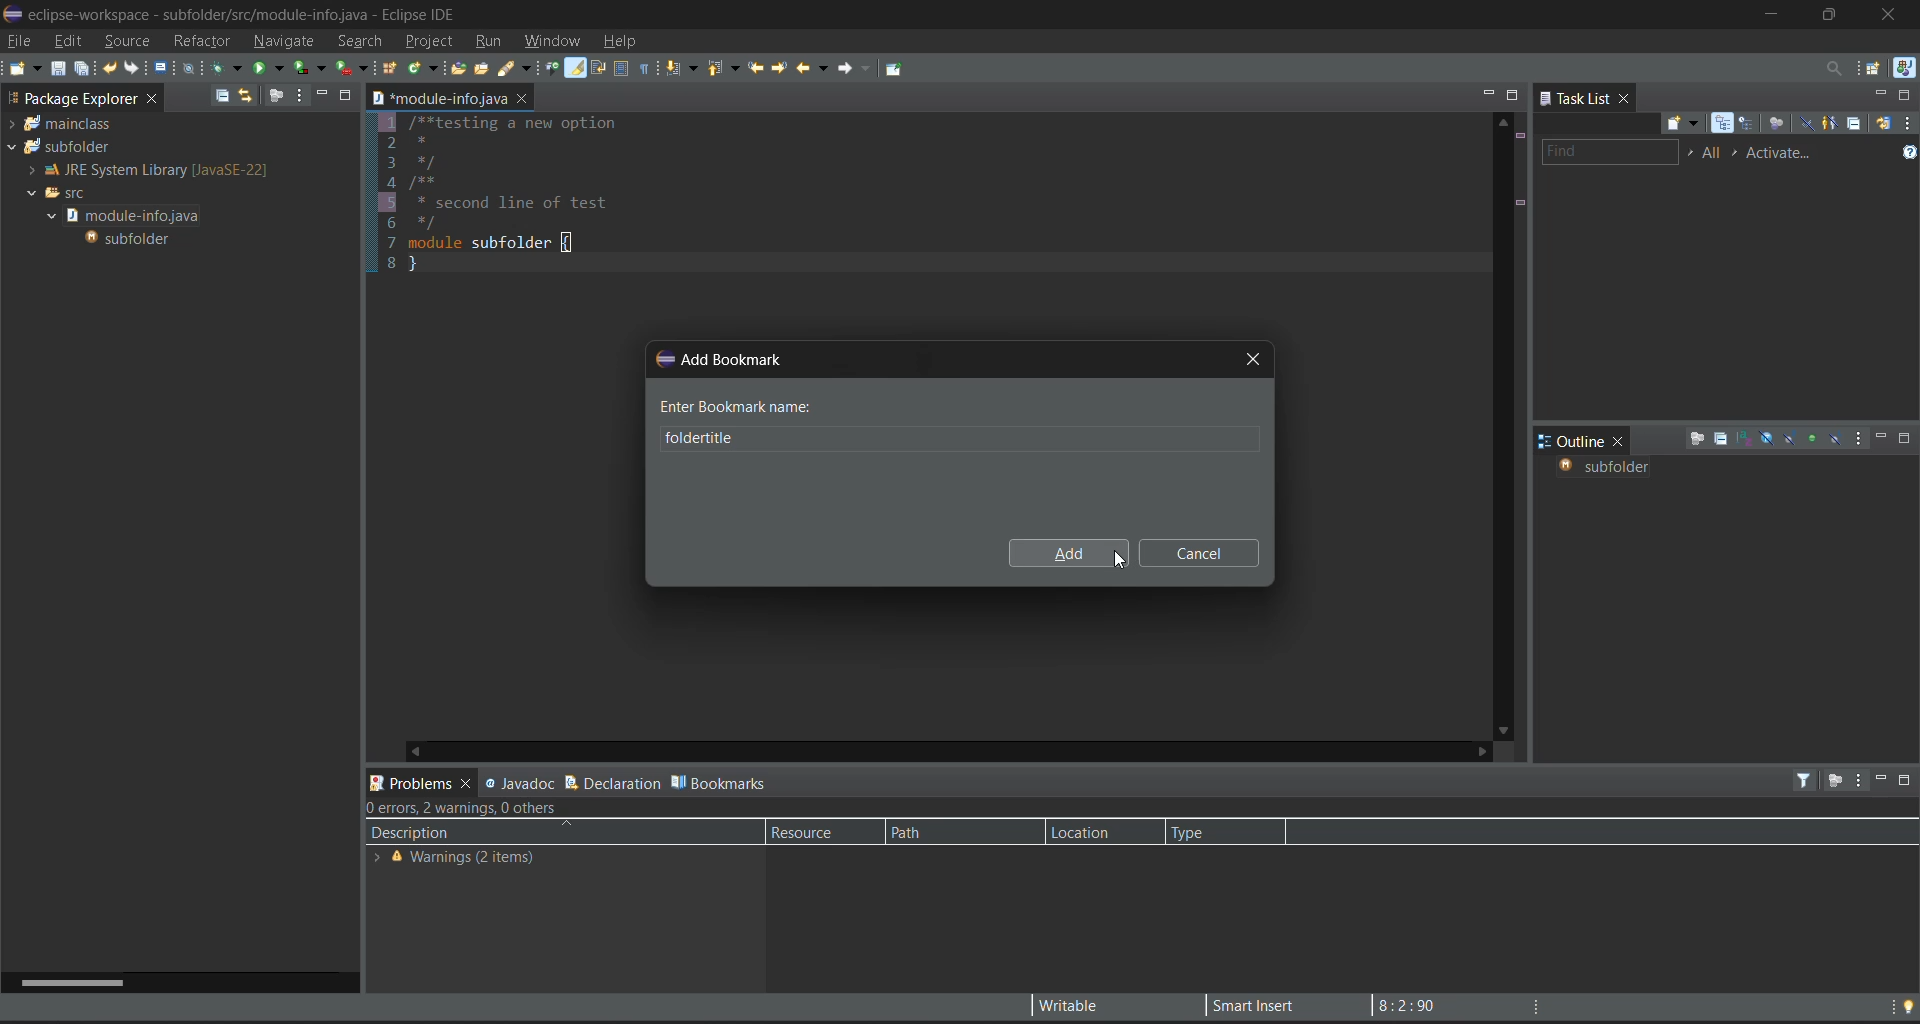 This screenshot has height=1024, width=1920. I want to click on run last tool, so click(352, 70).